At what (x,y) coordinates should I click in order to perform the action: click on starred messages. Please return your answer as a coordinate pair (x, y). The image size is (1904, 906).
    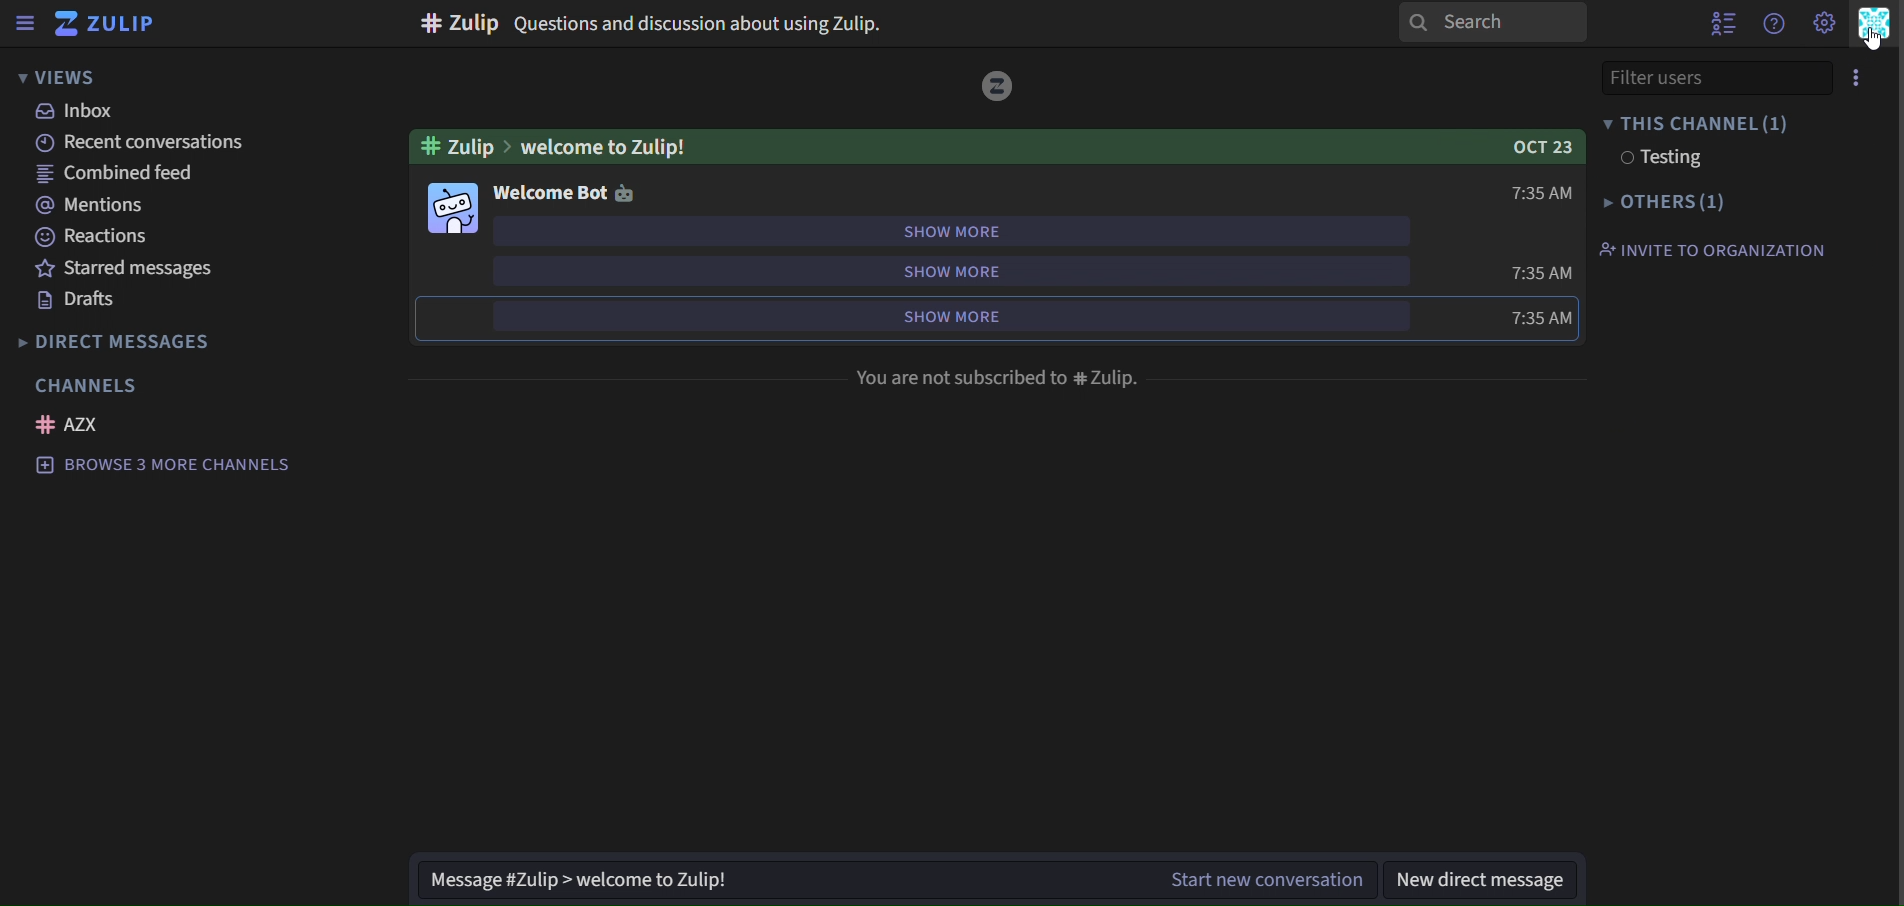
    Looking at the image, I should click on (127, 268).